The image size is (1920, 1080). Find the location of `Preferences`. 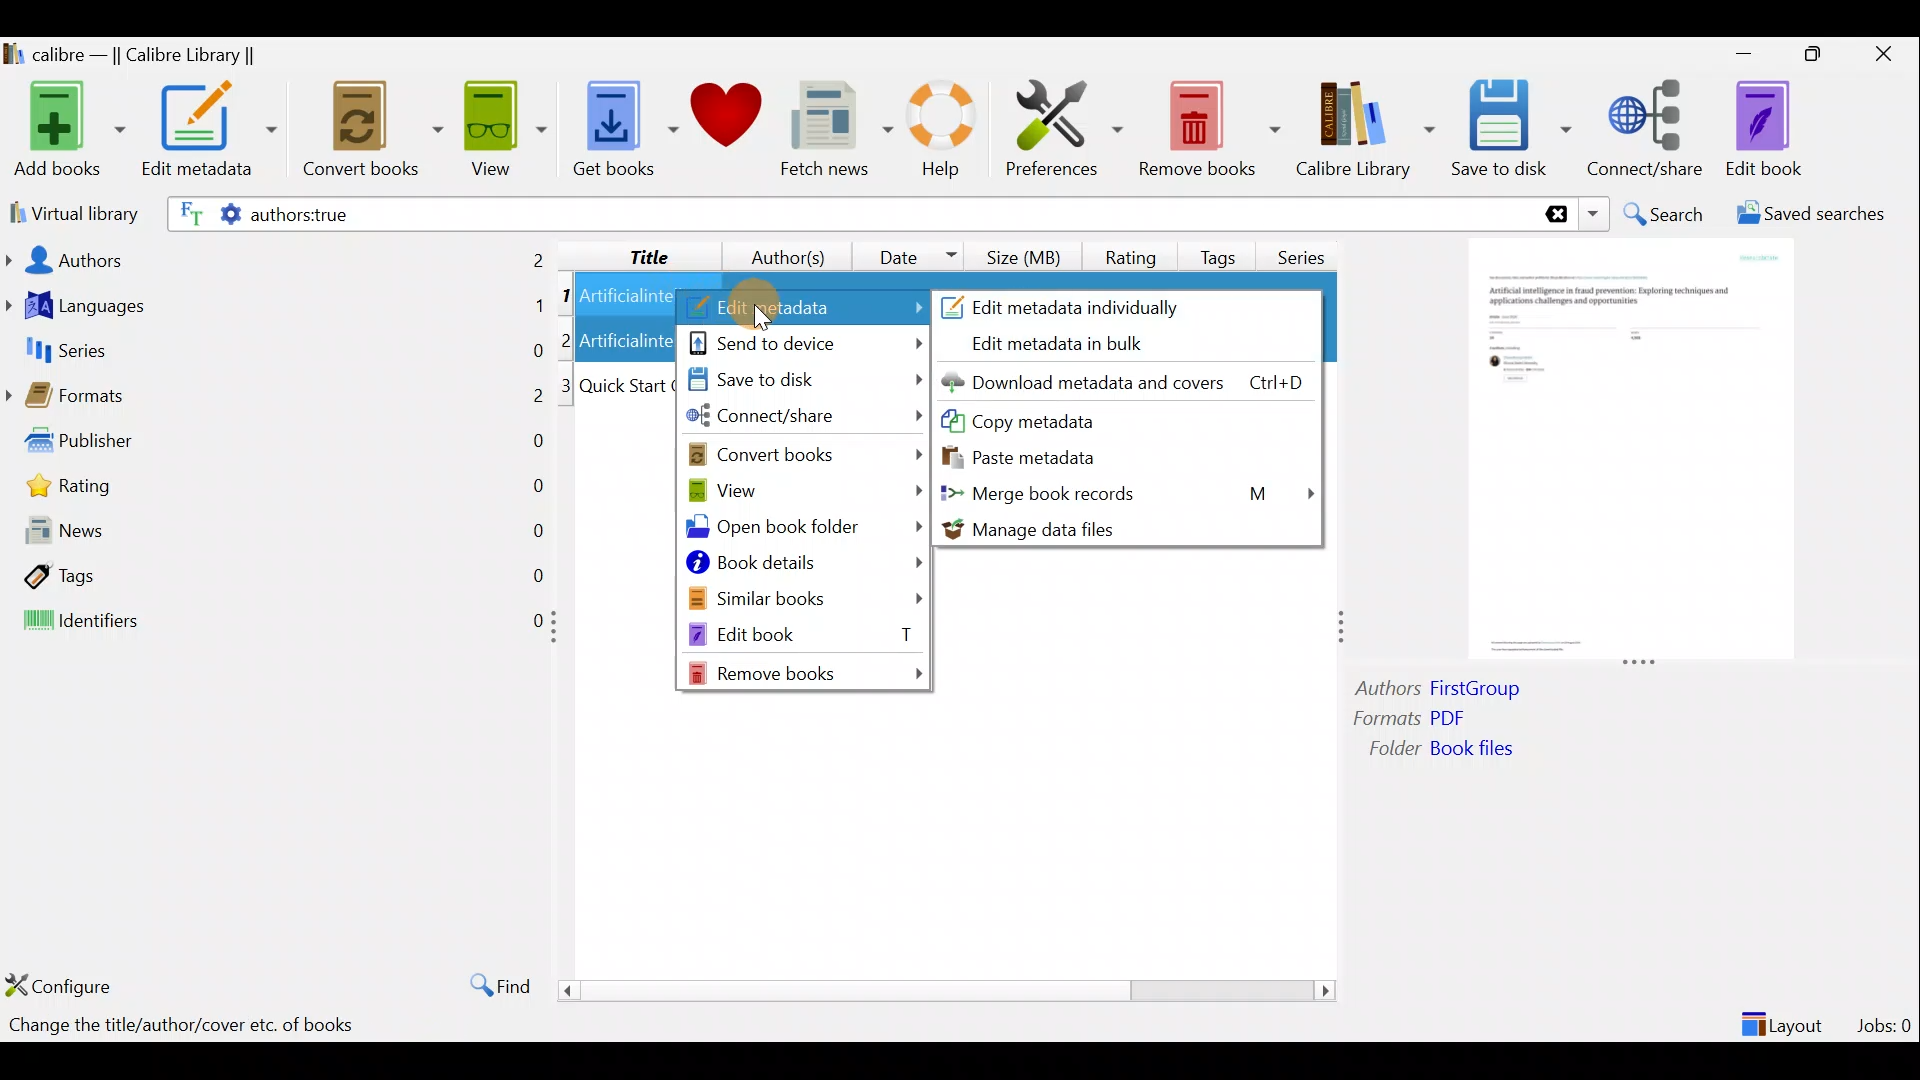

Preferences is located at coordinates (1064, 127).